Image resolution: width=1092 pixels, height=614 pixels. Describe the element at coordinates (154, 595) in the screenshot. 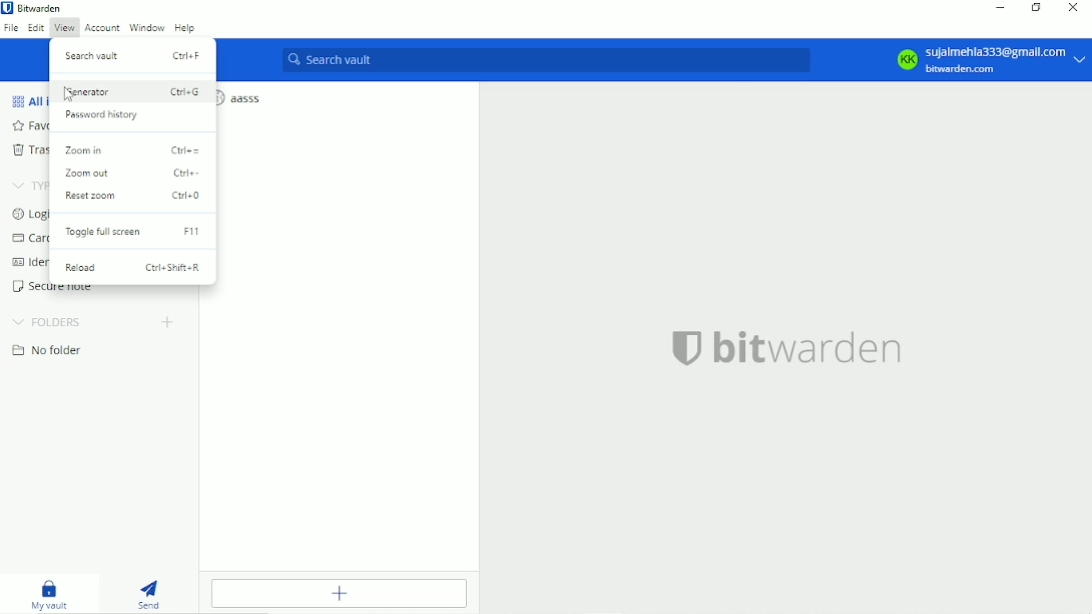

I see `Send` at that location.